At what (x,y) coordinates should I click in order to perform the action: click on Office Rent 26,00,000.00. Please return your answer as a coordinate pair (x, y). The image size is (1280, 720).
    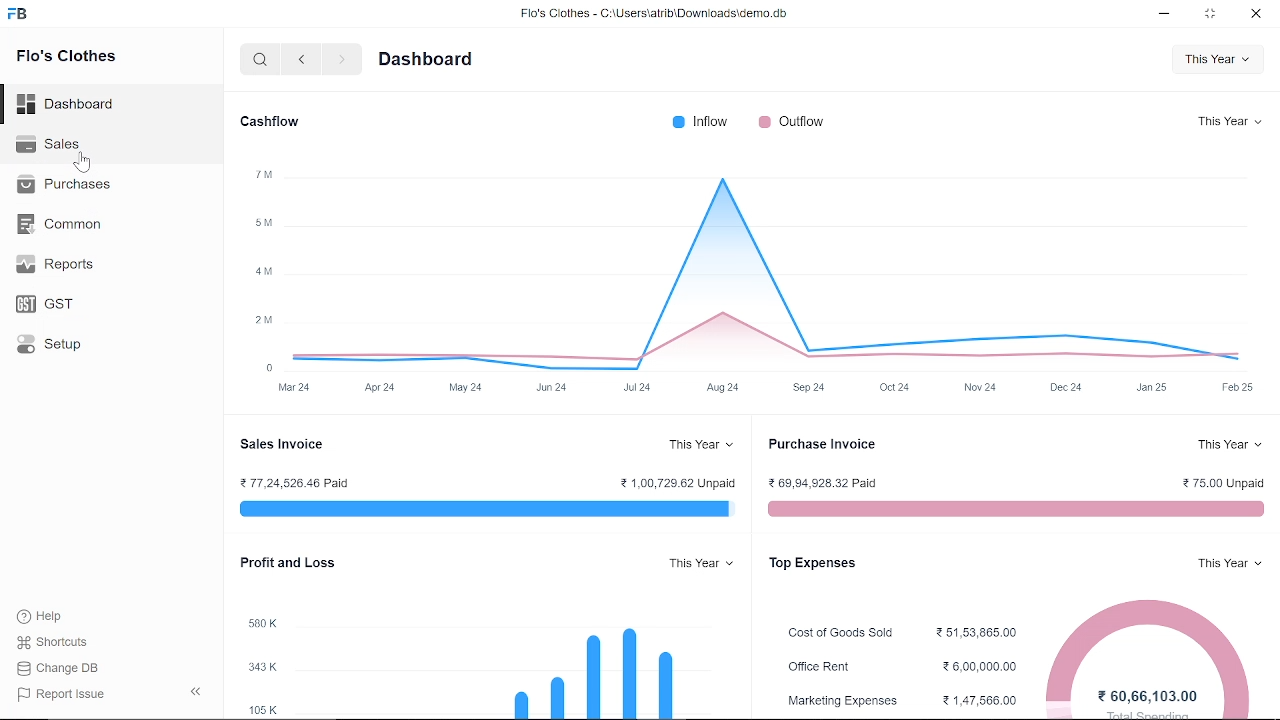
    Looking at the image, I should click on (905, 667).